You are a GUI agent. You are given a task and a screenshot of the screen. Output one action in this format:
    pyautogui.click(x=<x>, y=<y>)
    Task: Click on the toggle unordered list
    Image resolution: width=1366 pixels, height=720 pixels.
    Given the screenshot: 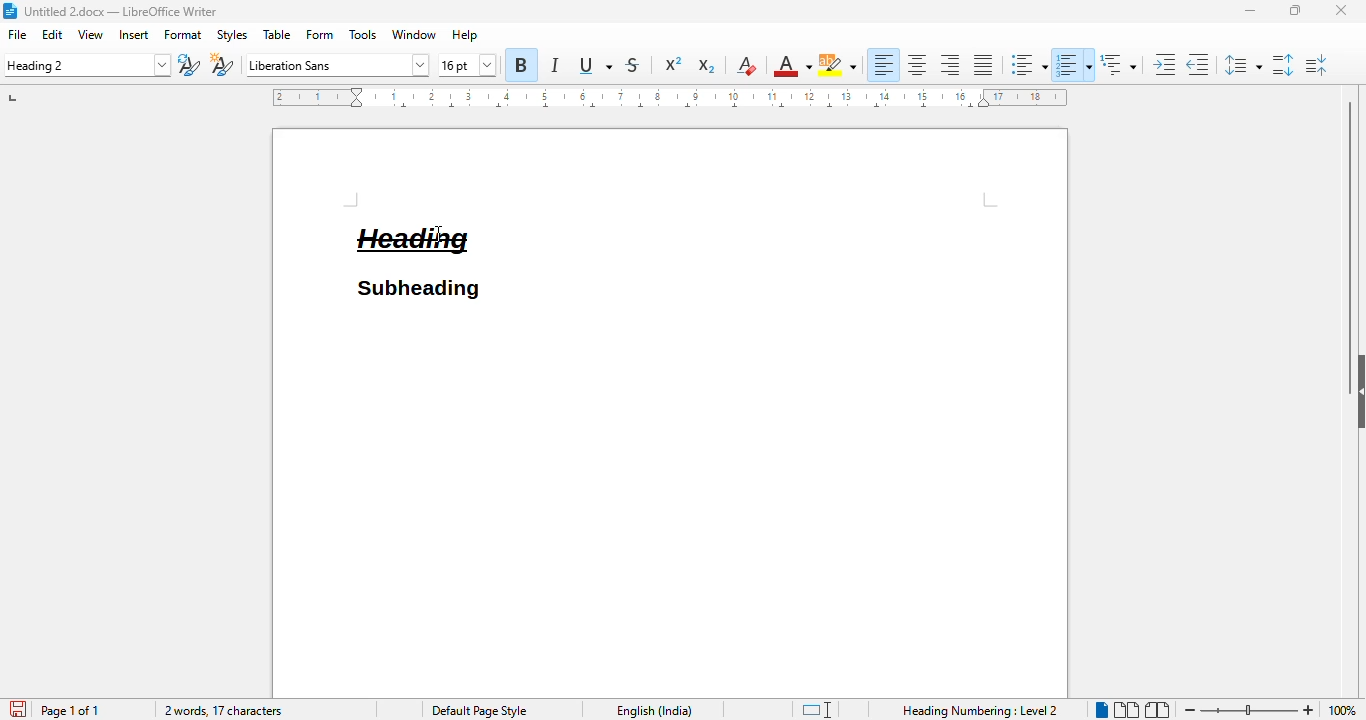 What is the action you would take?
    pyautogui.click(x=1028, y=65)
    